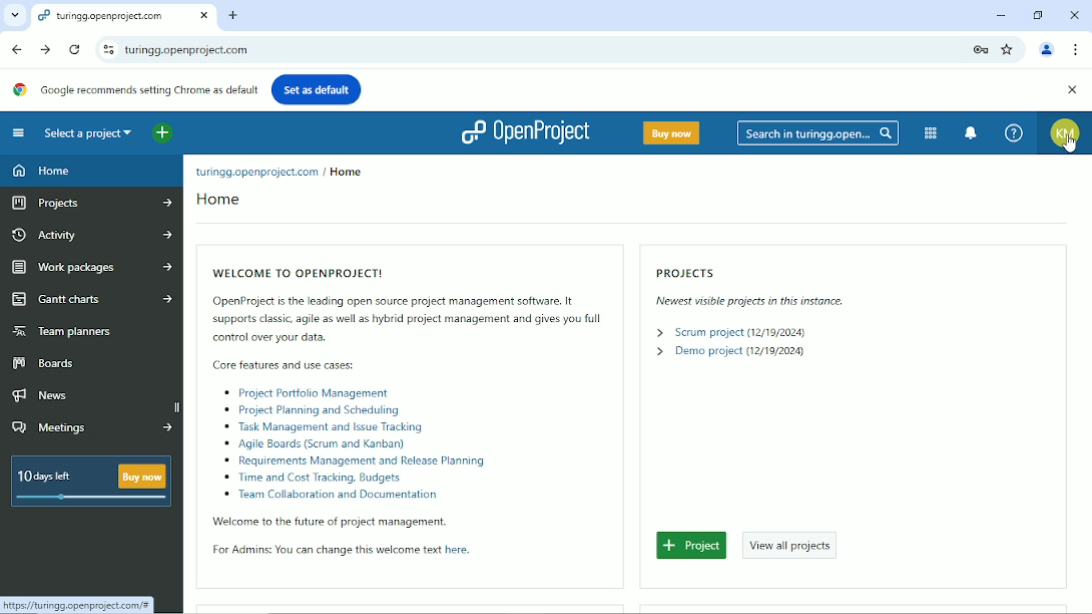 The height and width of the screenshot is (614, 1092). Describe the element at coordinates (329, 522) in the screenshot. I see `‘Welcome to the future of project management.` at that location.